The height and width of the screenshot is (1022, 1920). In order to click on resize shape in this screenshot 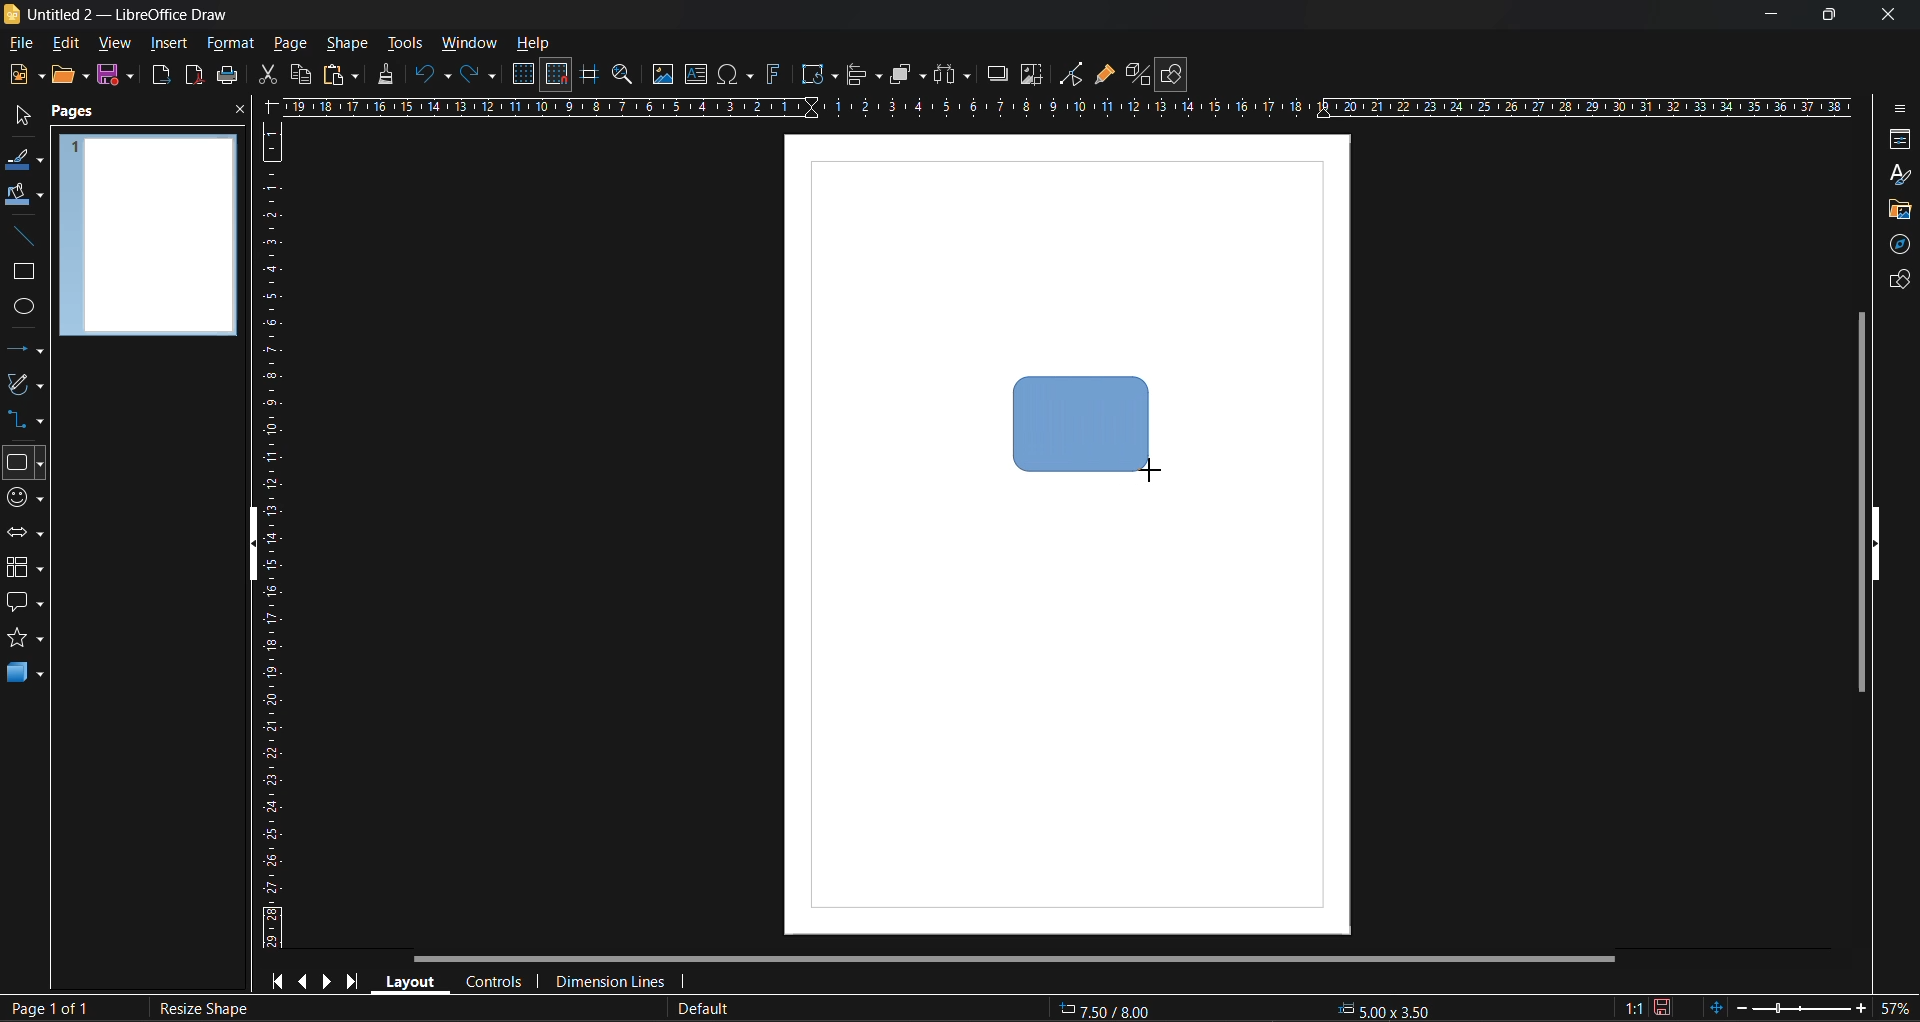, I will do `click(207, 1009)`.